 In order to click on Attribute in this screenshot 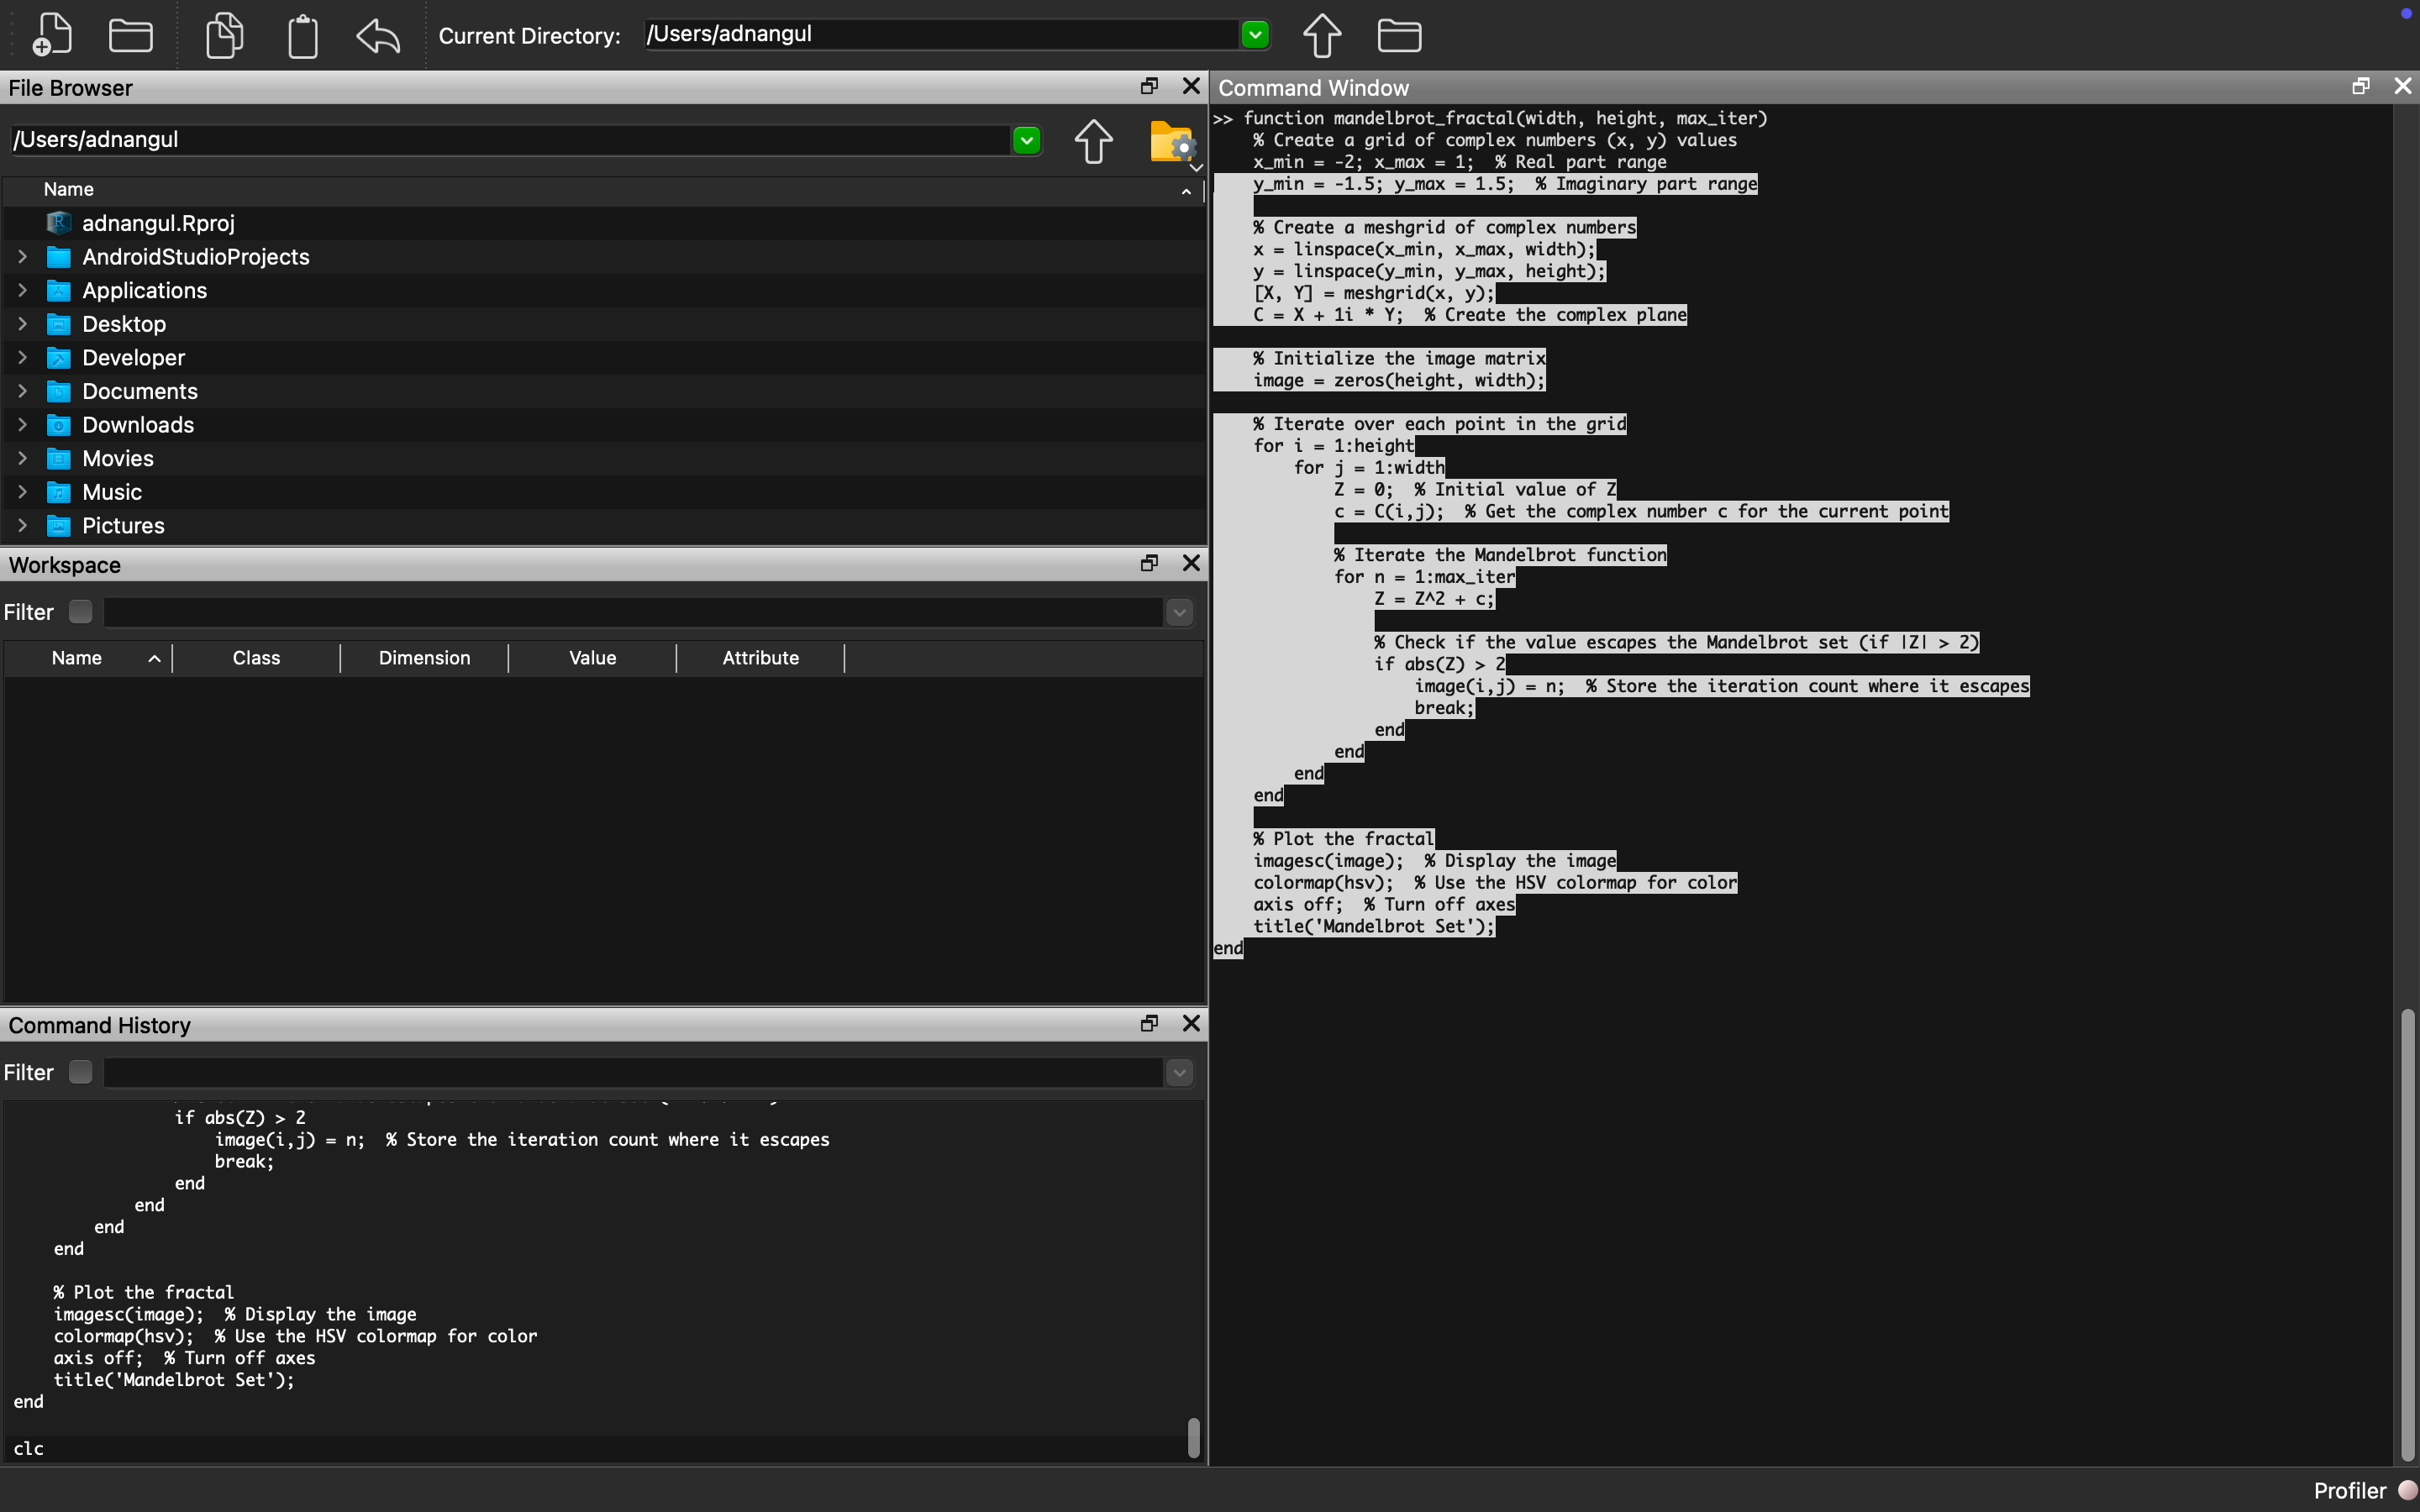, I will do `click(763, 657)`.